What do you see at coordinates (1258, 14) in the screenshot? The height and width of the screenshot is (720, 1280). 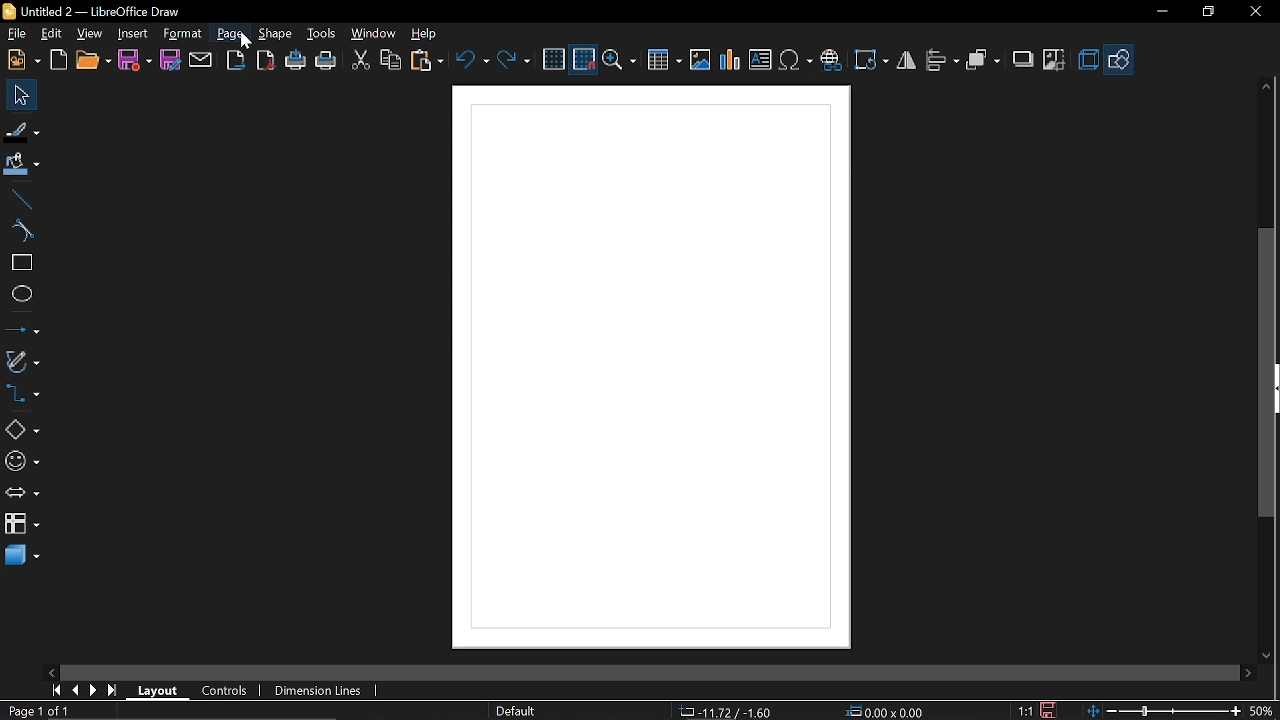 I see `CLose` at bounding box center [1258, 14].